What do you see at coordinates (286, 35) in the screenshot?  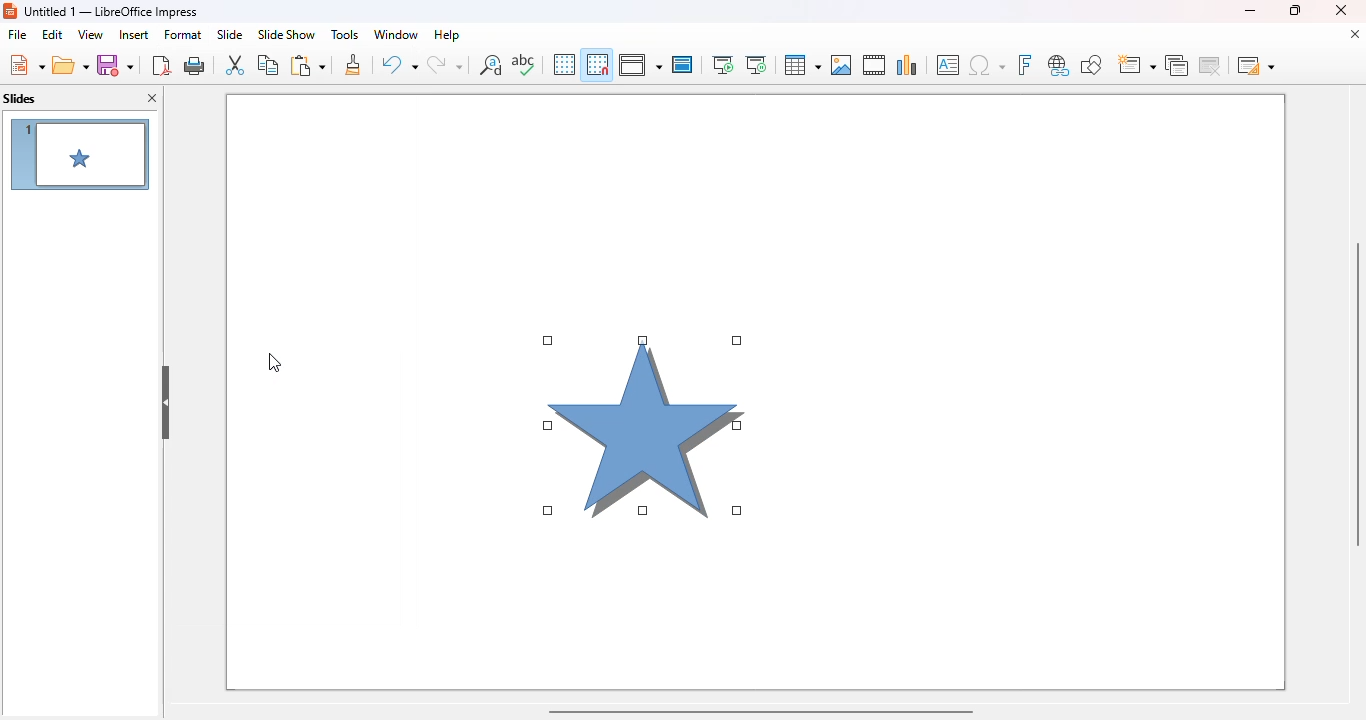 I see `slide show` at bounding box center [286, 35].